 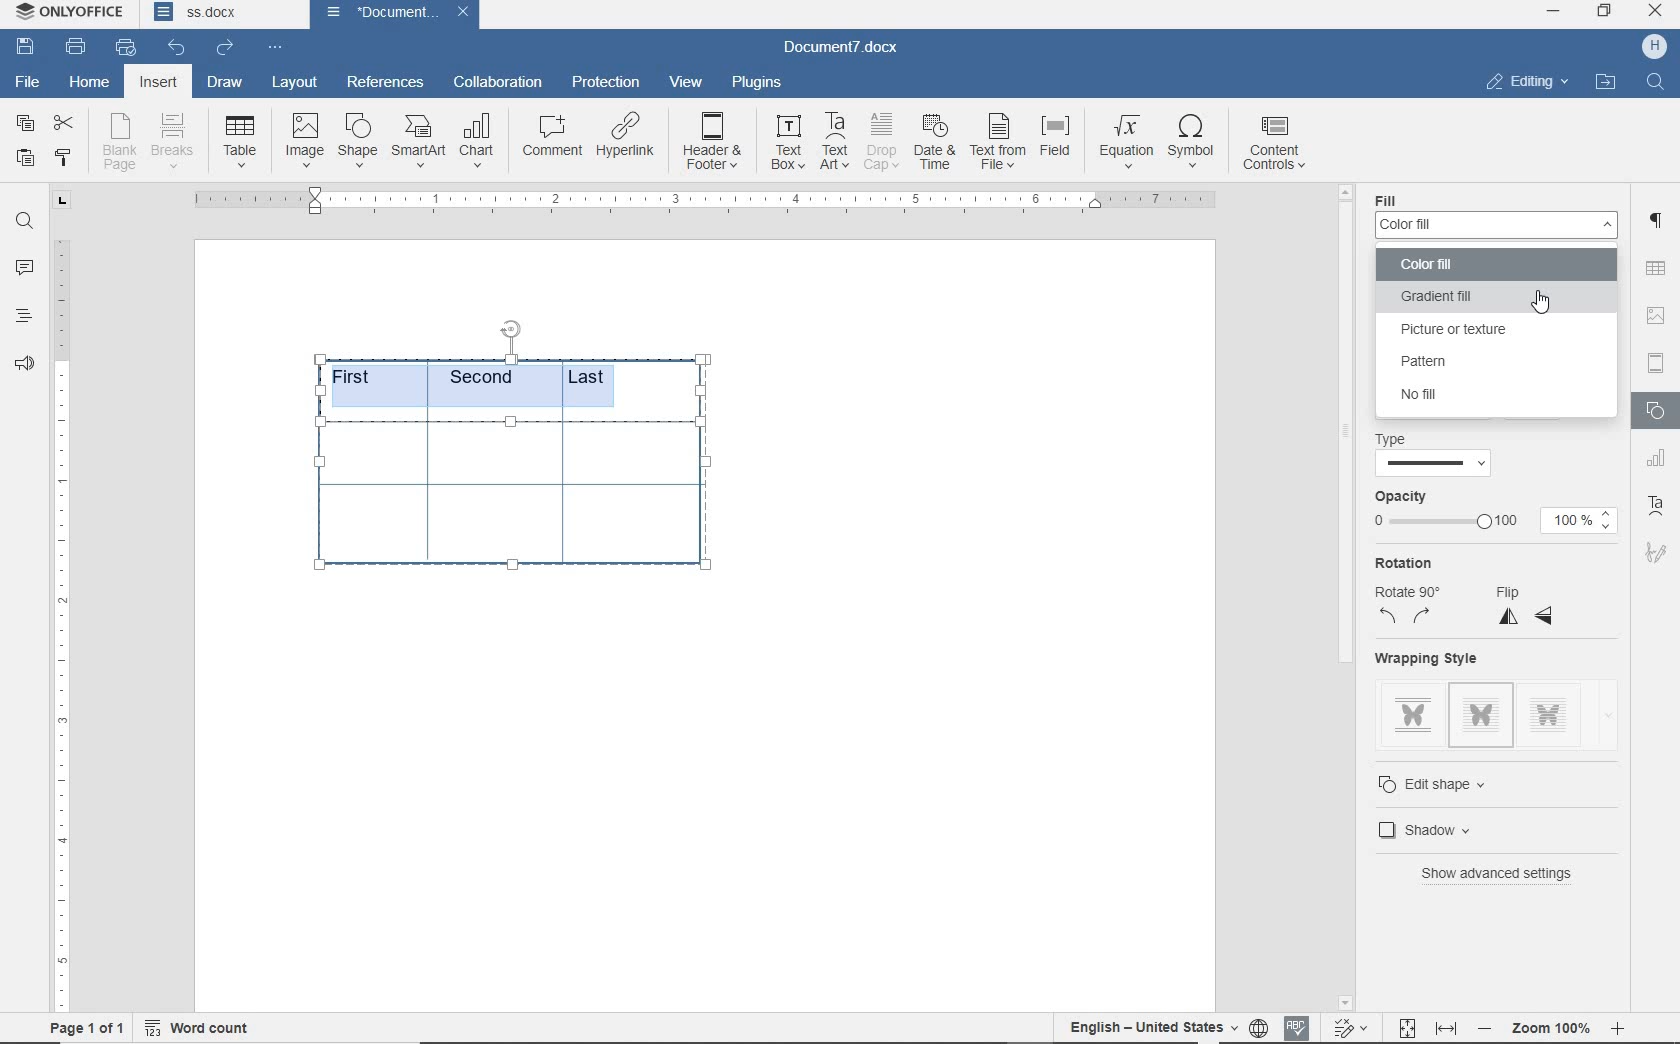 What do you see at coordinates (1513, 875) in the screenshot?
I see `show advanced settings` at bounding box center [1513, 875].